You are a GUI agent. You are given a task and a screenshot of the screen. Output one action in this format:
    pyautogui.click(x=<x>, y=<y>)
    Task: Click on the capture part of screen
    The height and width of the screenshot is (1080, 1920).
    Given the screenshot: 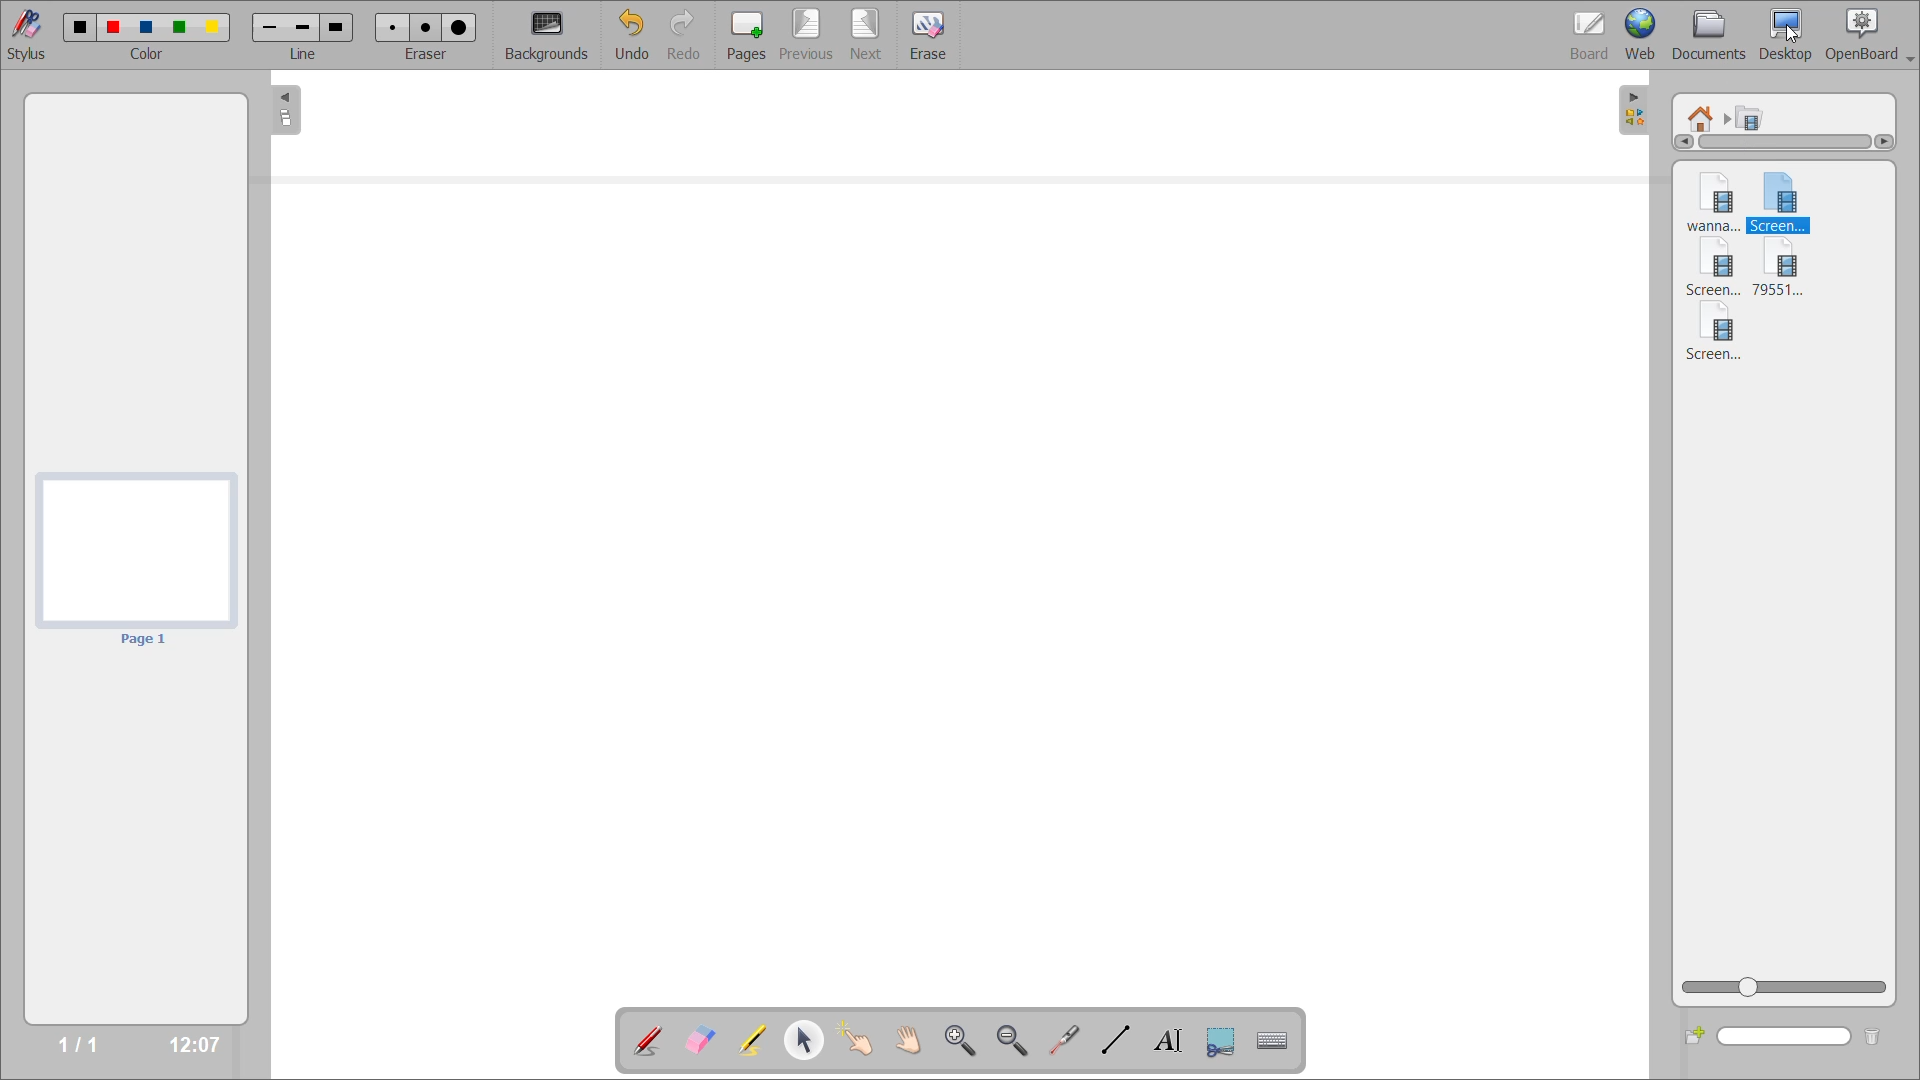 What is the action you would take?
    pyautogui.click(x=1221, y=1038)
    